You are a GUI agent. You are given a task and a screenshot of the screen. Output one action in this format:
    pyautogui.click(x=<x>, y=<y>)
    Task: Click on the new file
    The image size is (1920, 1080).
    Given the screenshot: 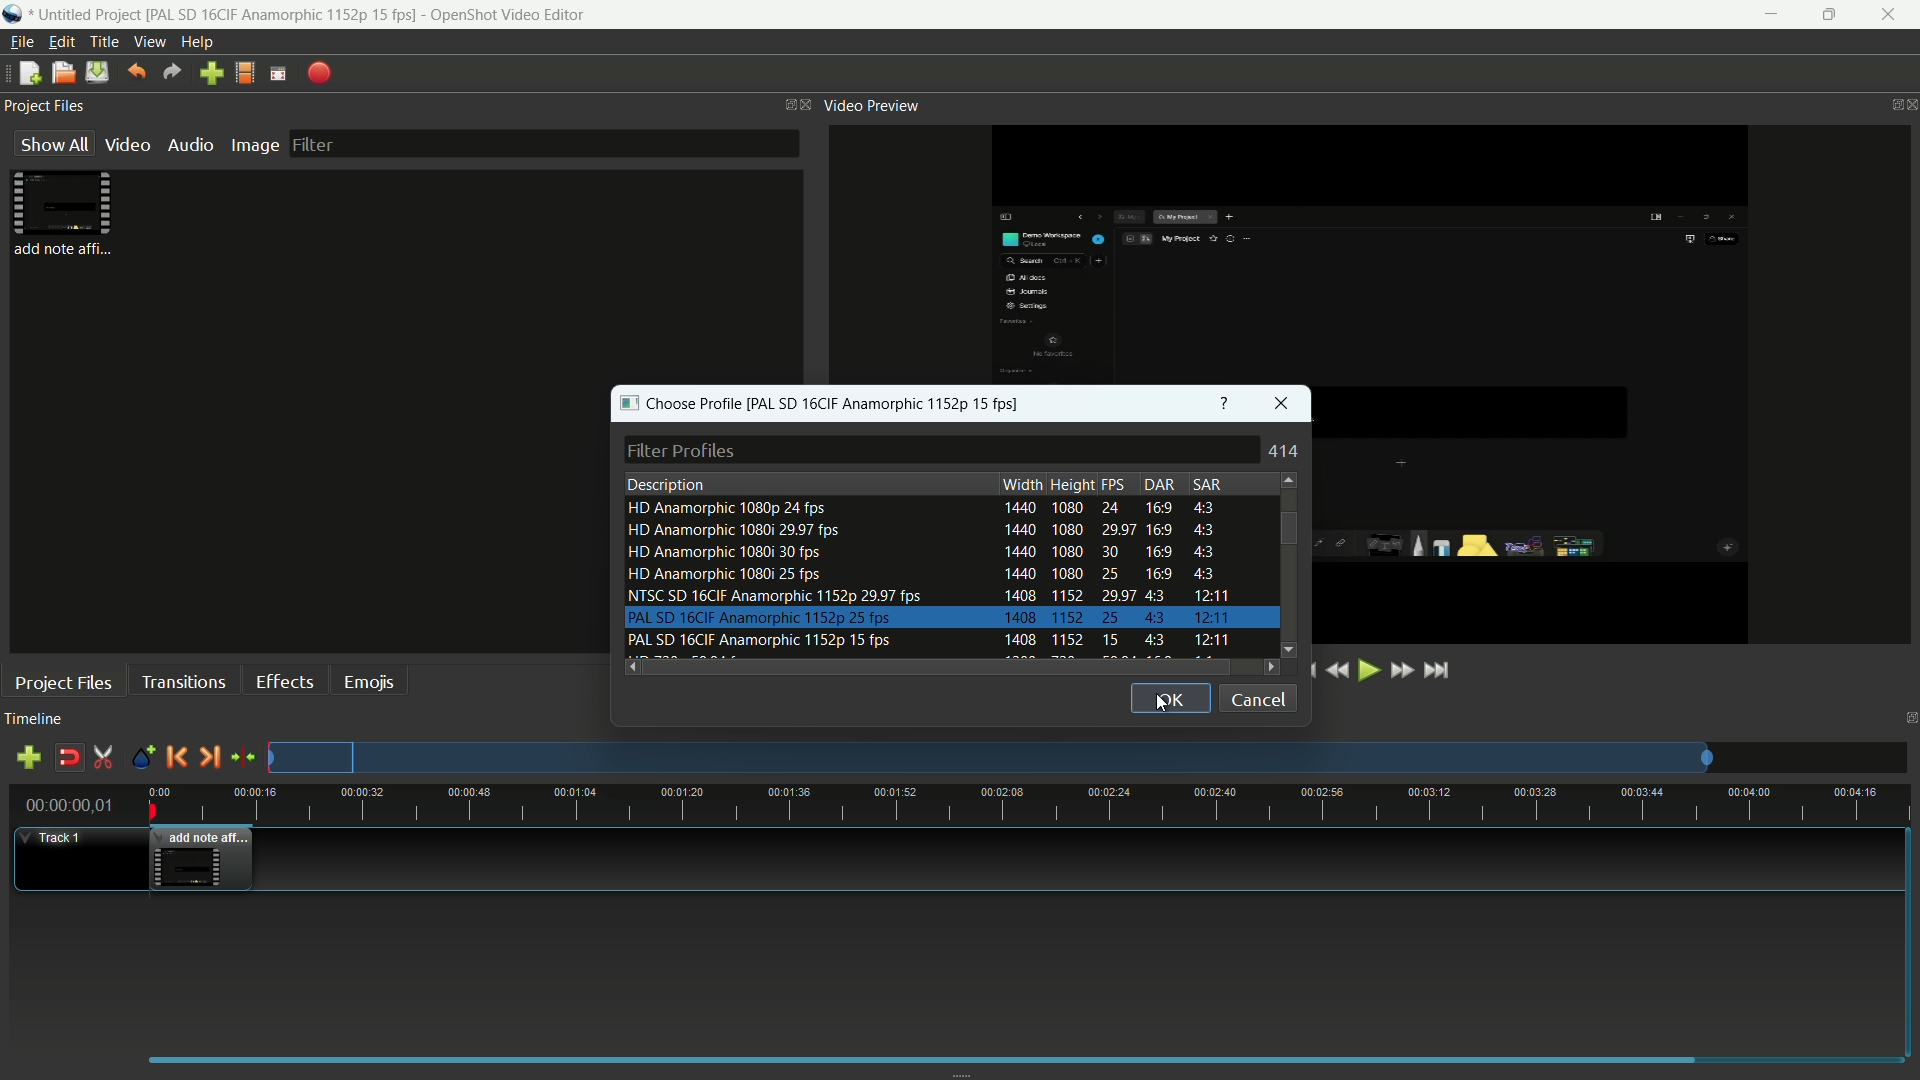 What is the action you would take?
    pyautogui.click(x=25, y=75)
    